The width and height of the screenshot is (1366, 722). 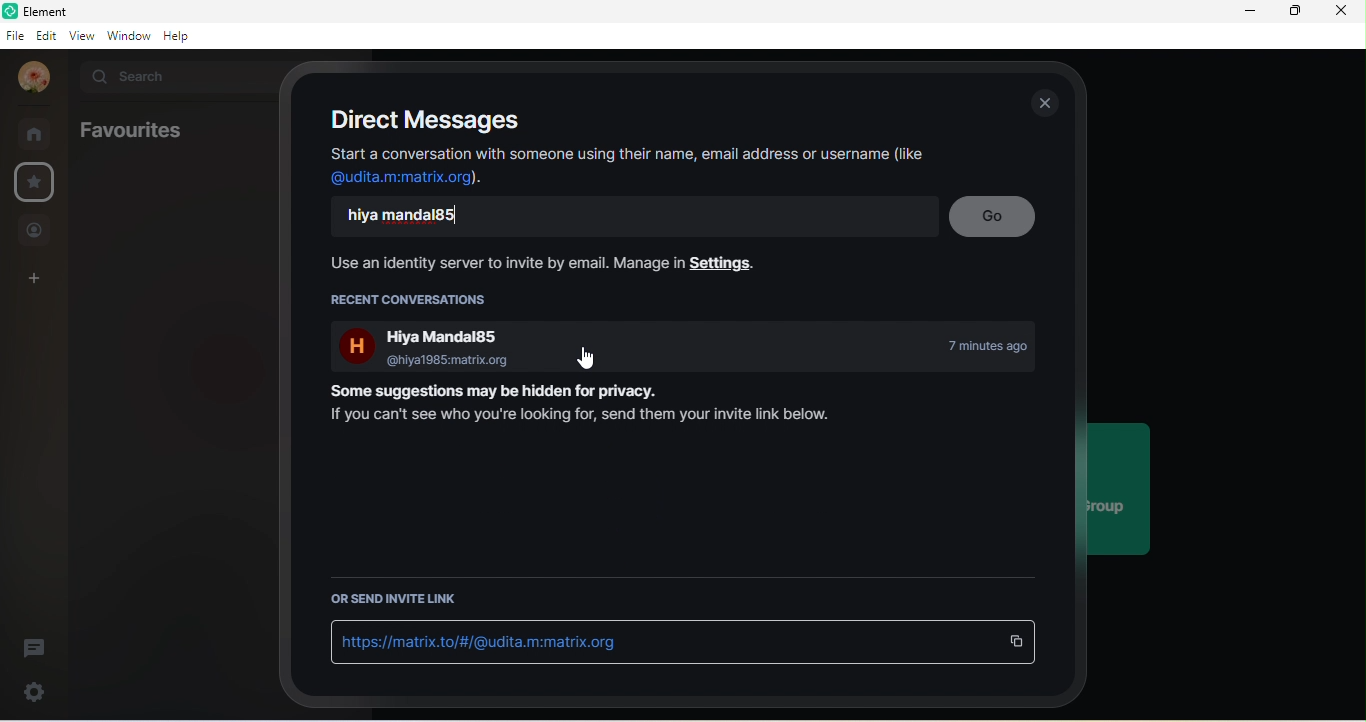 What do you see at coordinates (579, 361) in the screenshot?
I see `cursor movement` at bounding box center [579, 361].